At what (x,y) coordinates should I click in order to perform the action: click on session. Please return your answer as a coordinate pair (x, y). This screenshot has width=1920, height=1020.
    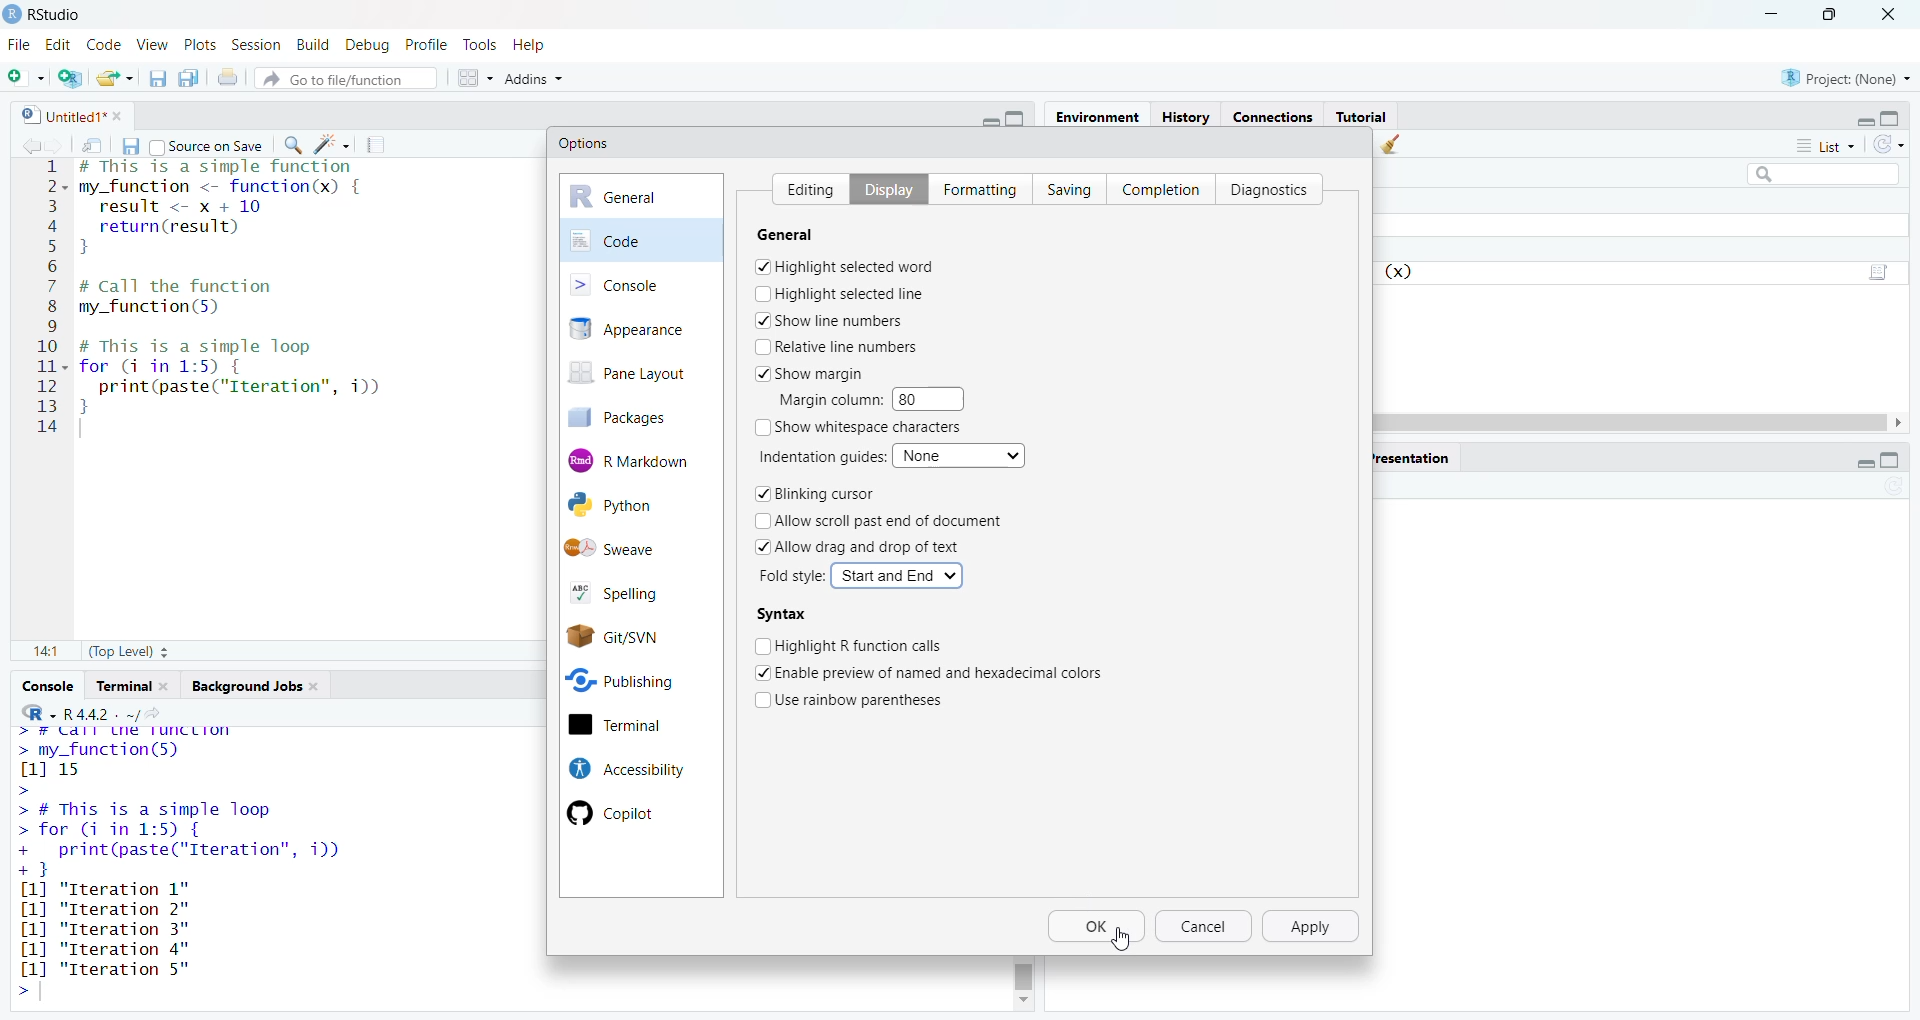
    Looking at the image, I should click on (254, 42).